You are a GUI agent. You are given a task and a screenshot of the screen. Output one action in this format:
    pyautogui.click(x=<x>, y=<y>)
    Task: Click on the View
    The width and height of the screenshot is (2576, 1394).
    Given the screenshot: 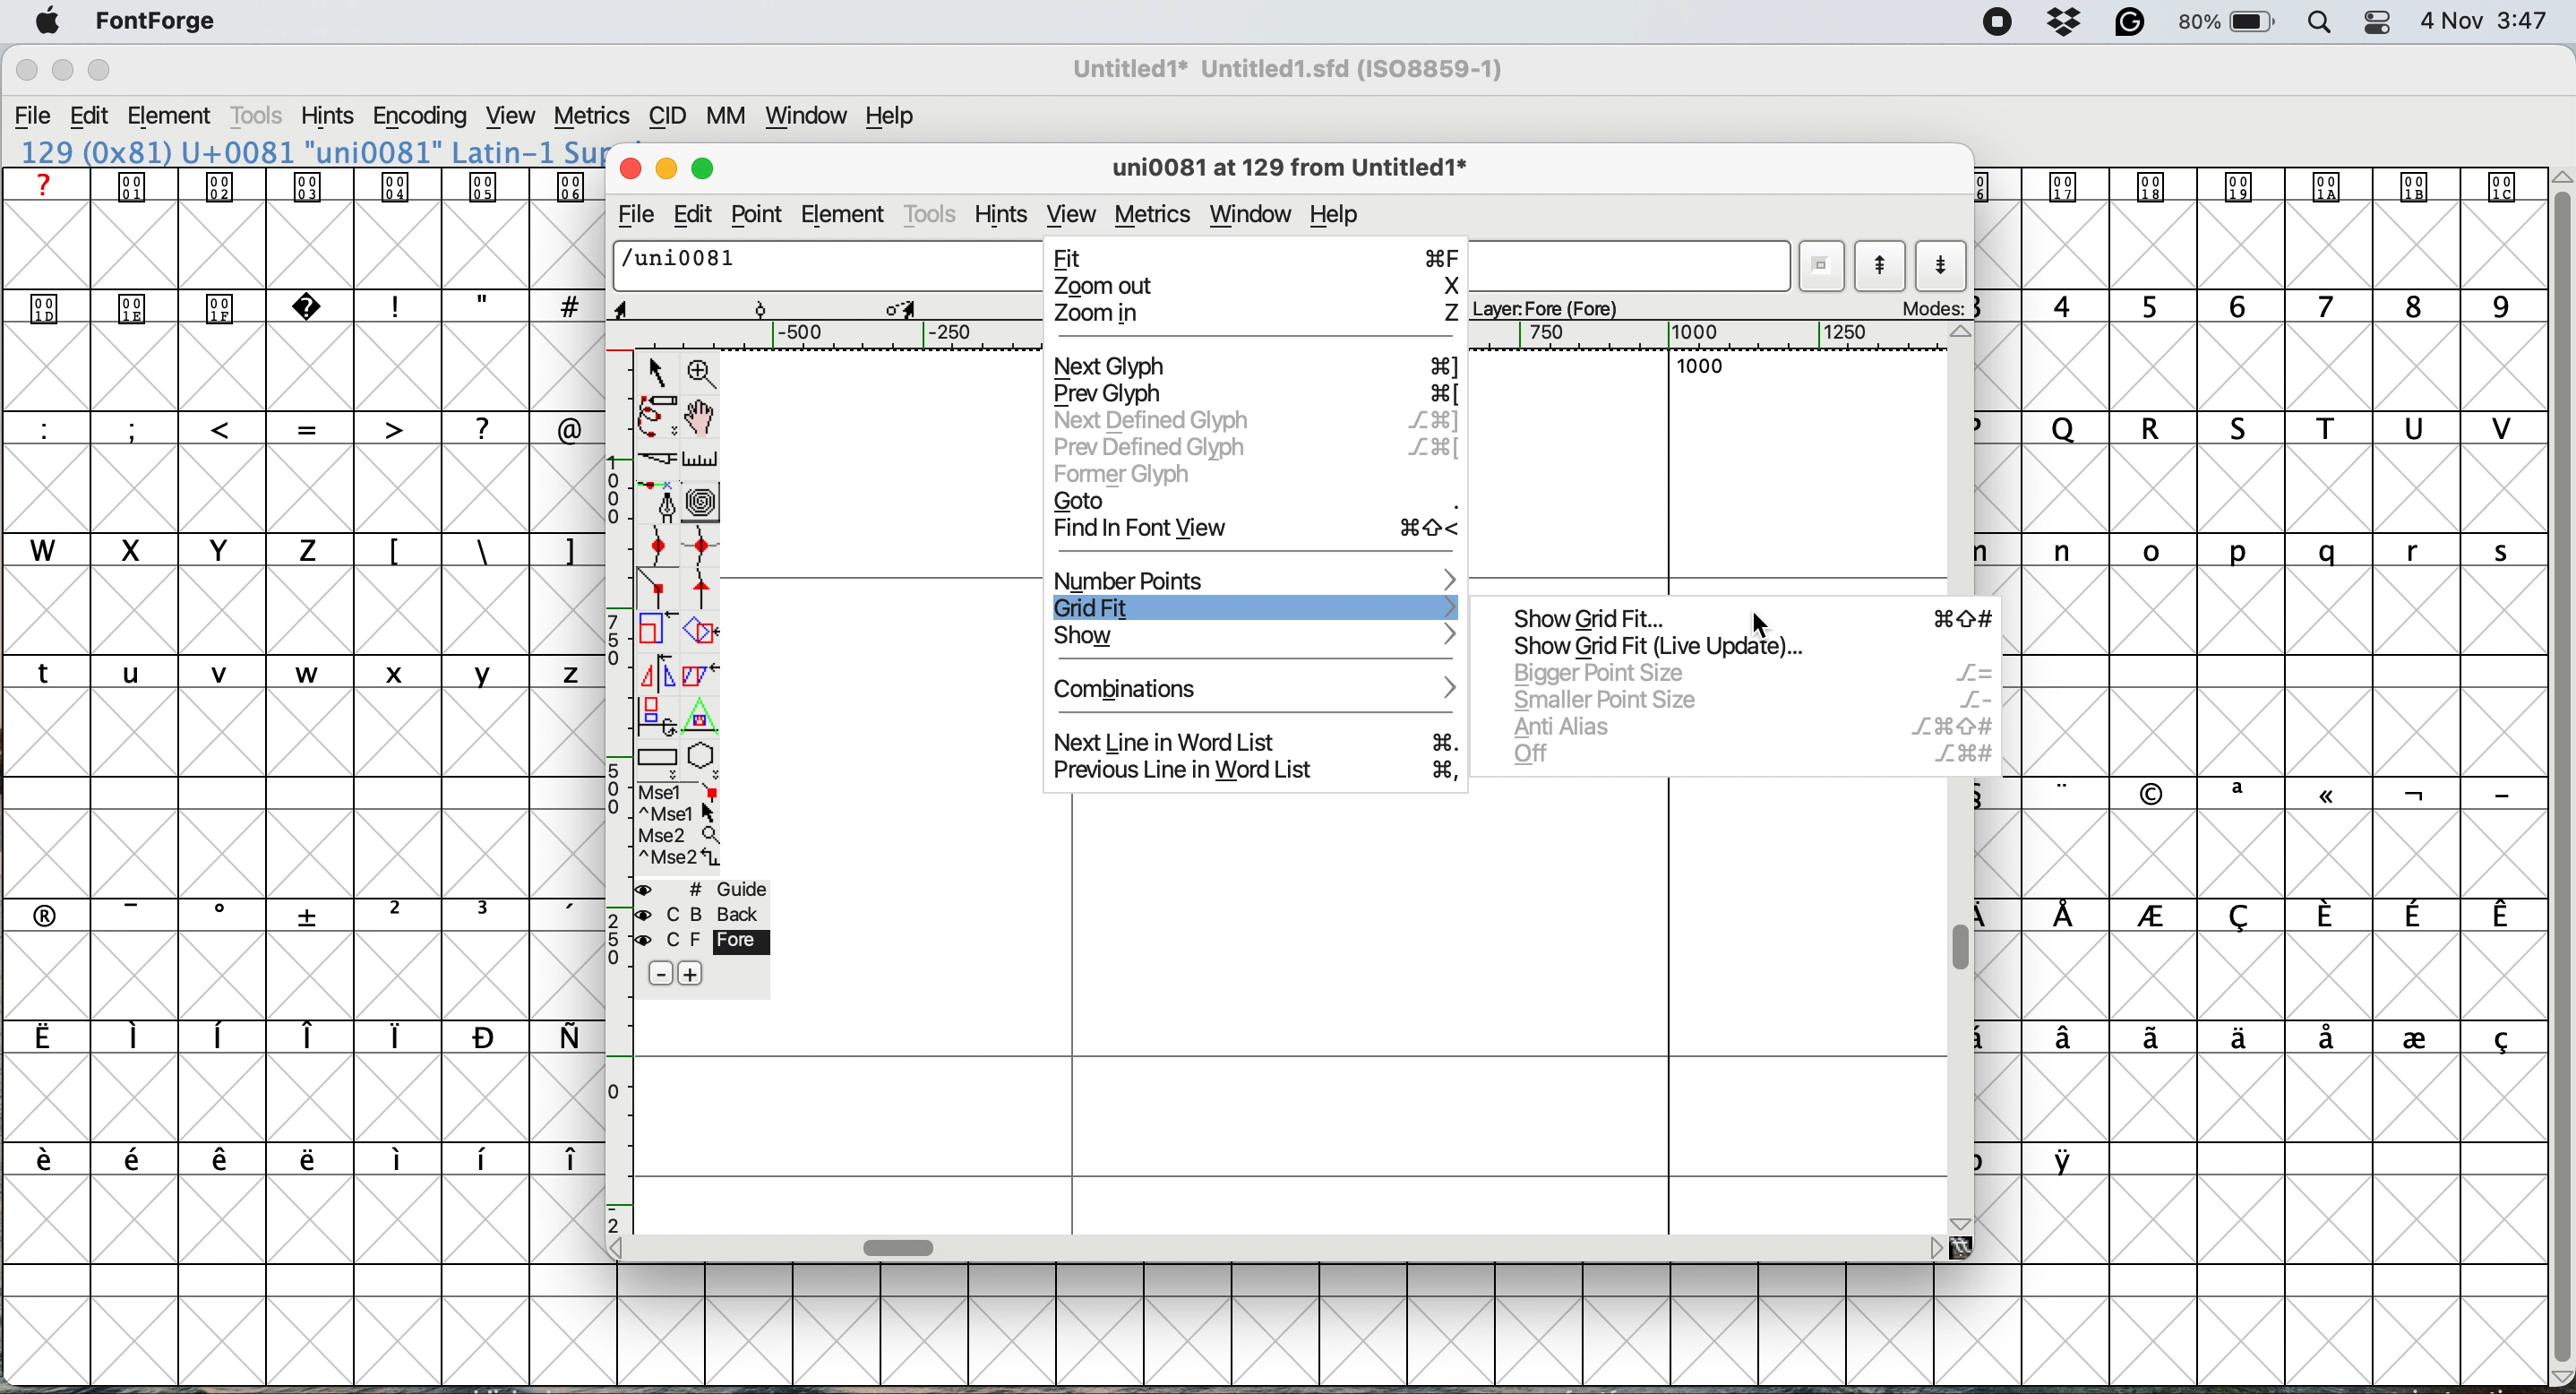 What is the action you would take?
    pyautogui.click(x=509, y=117)
    